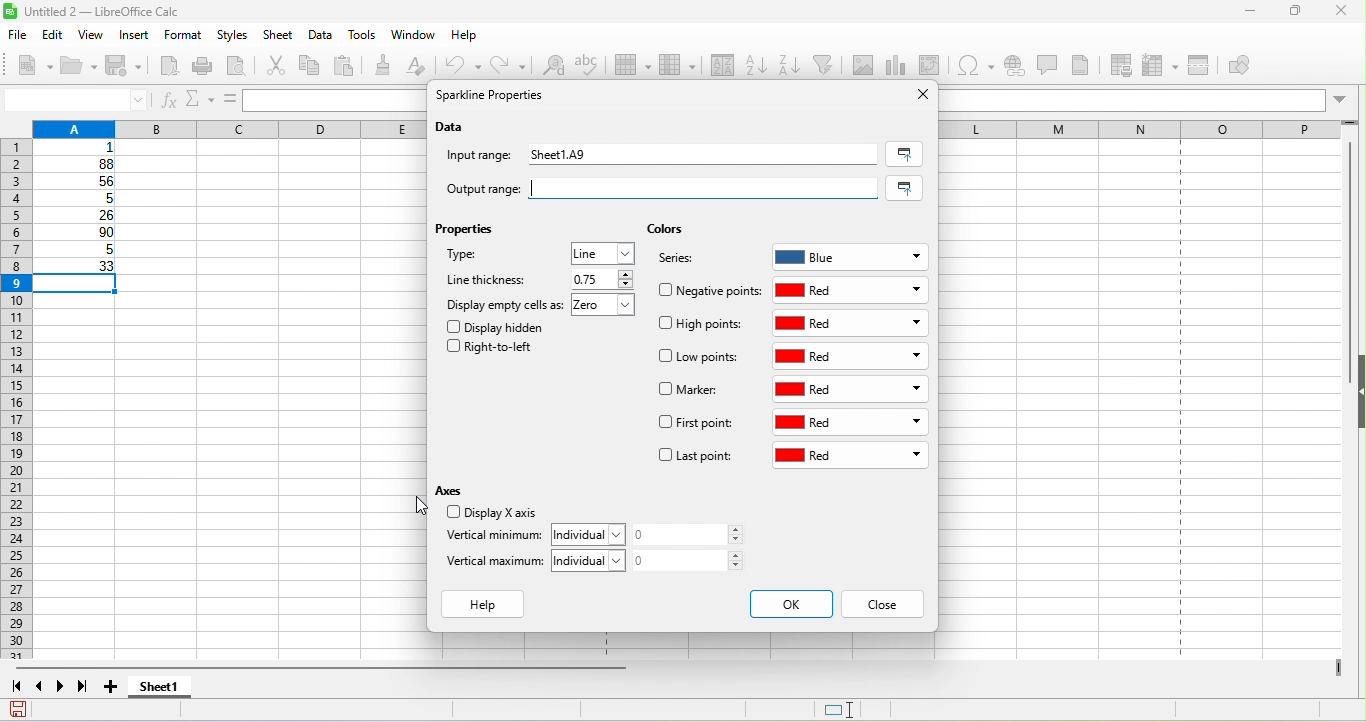  I want to click on typing cursor, so click(529, 190).